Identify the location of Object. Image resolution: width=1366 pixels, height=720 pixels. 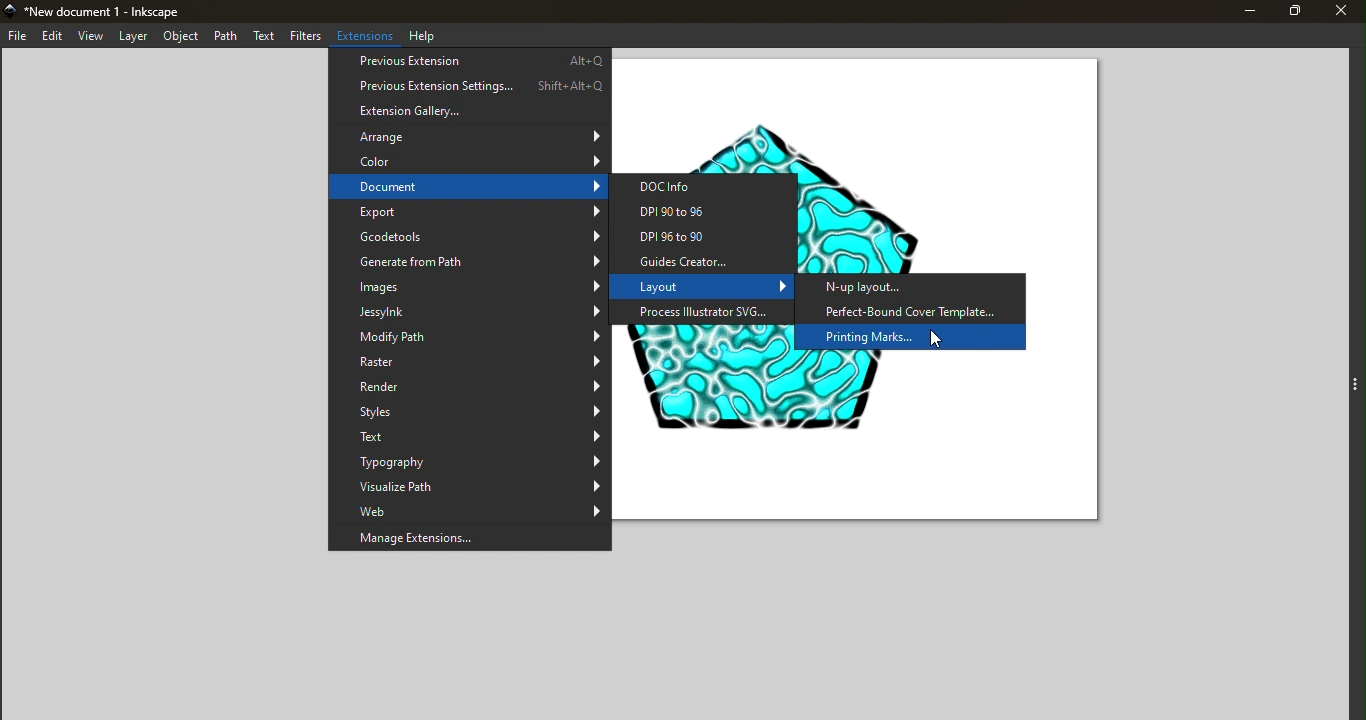
(183, 37).